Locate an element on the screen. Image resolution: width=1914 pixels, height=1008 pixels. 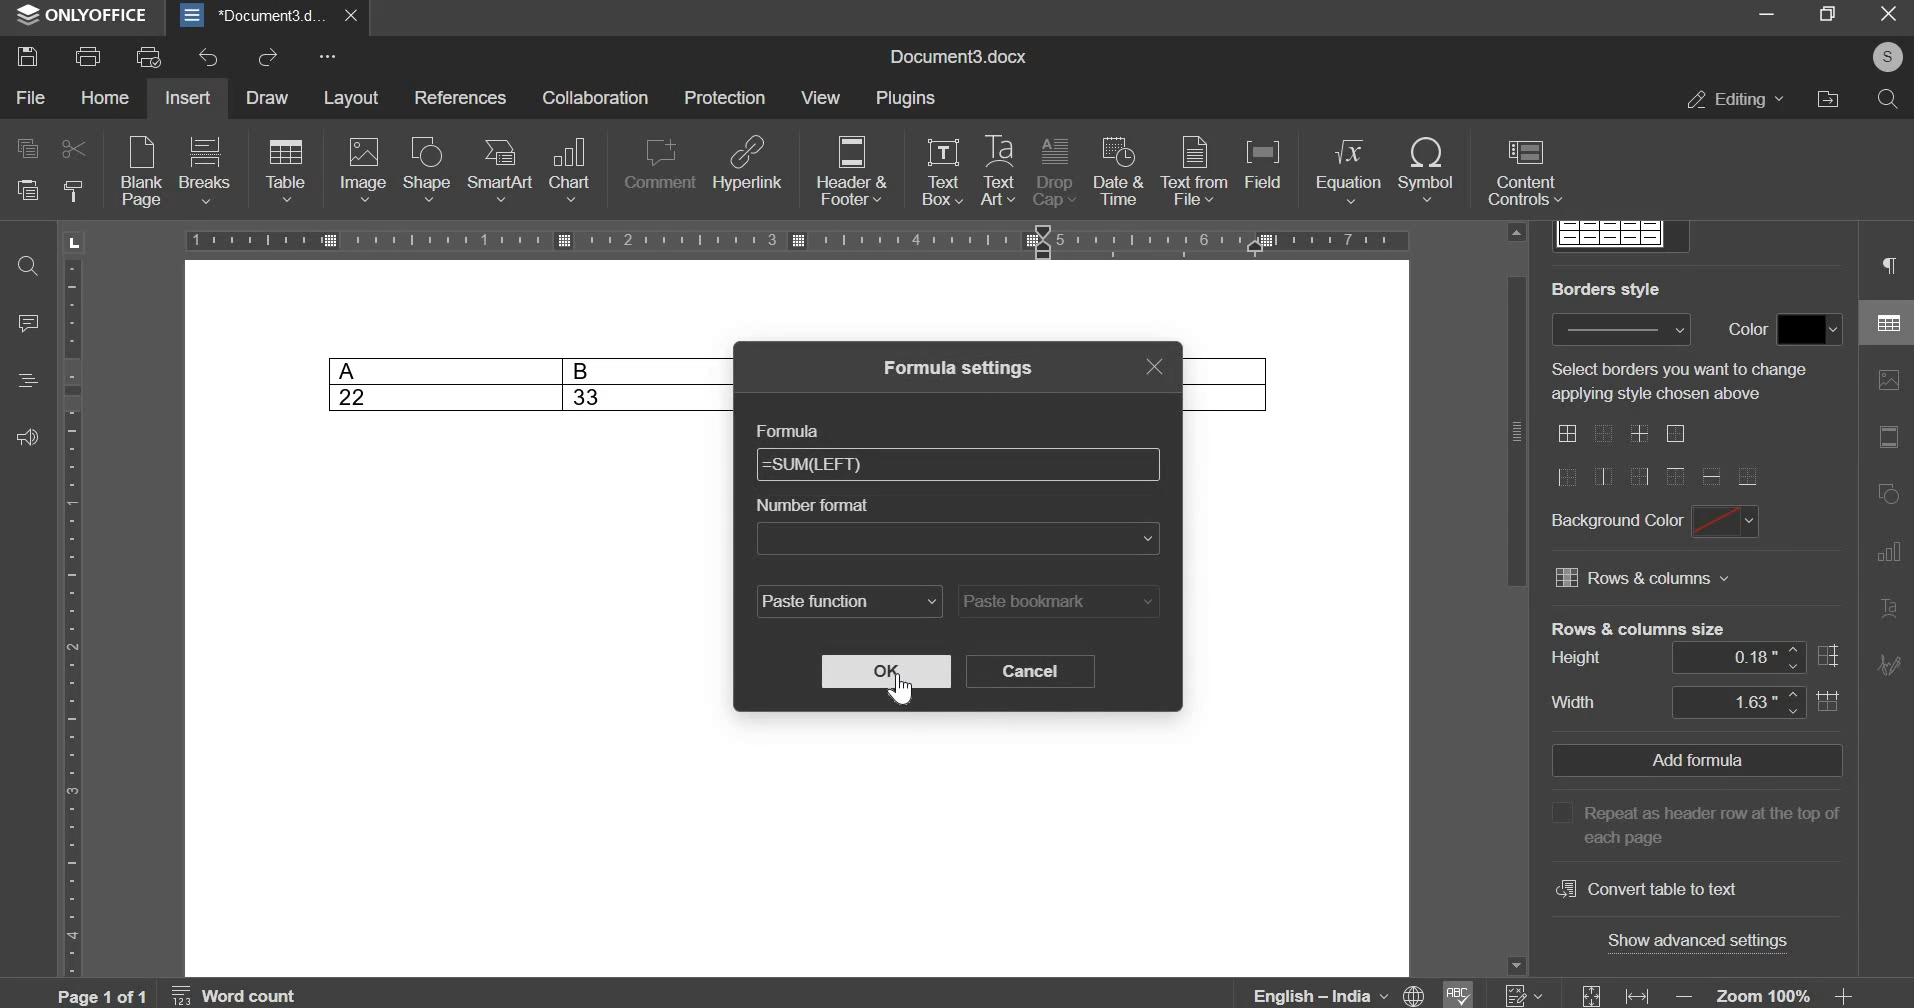
Ruler is located at coordinates (796, 241).